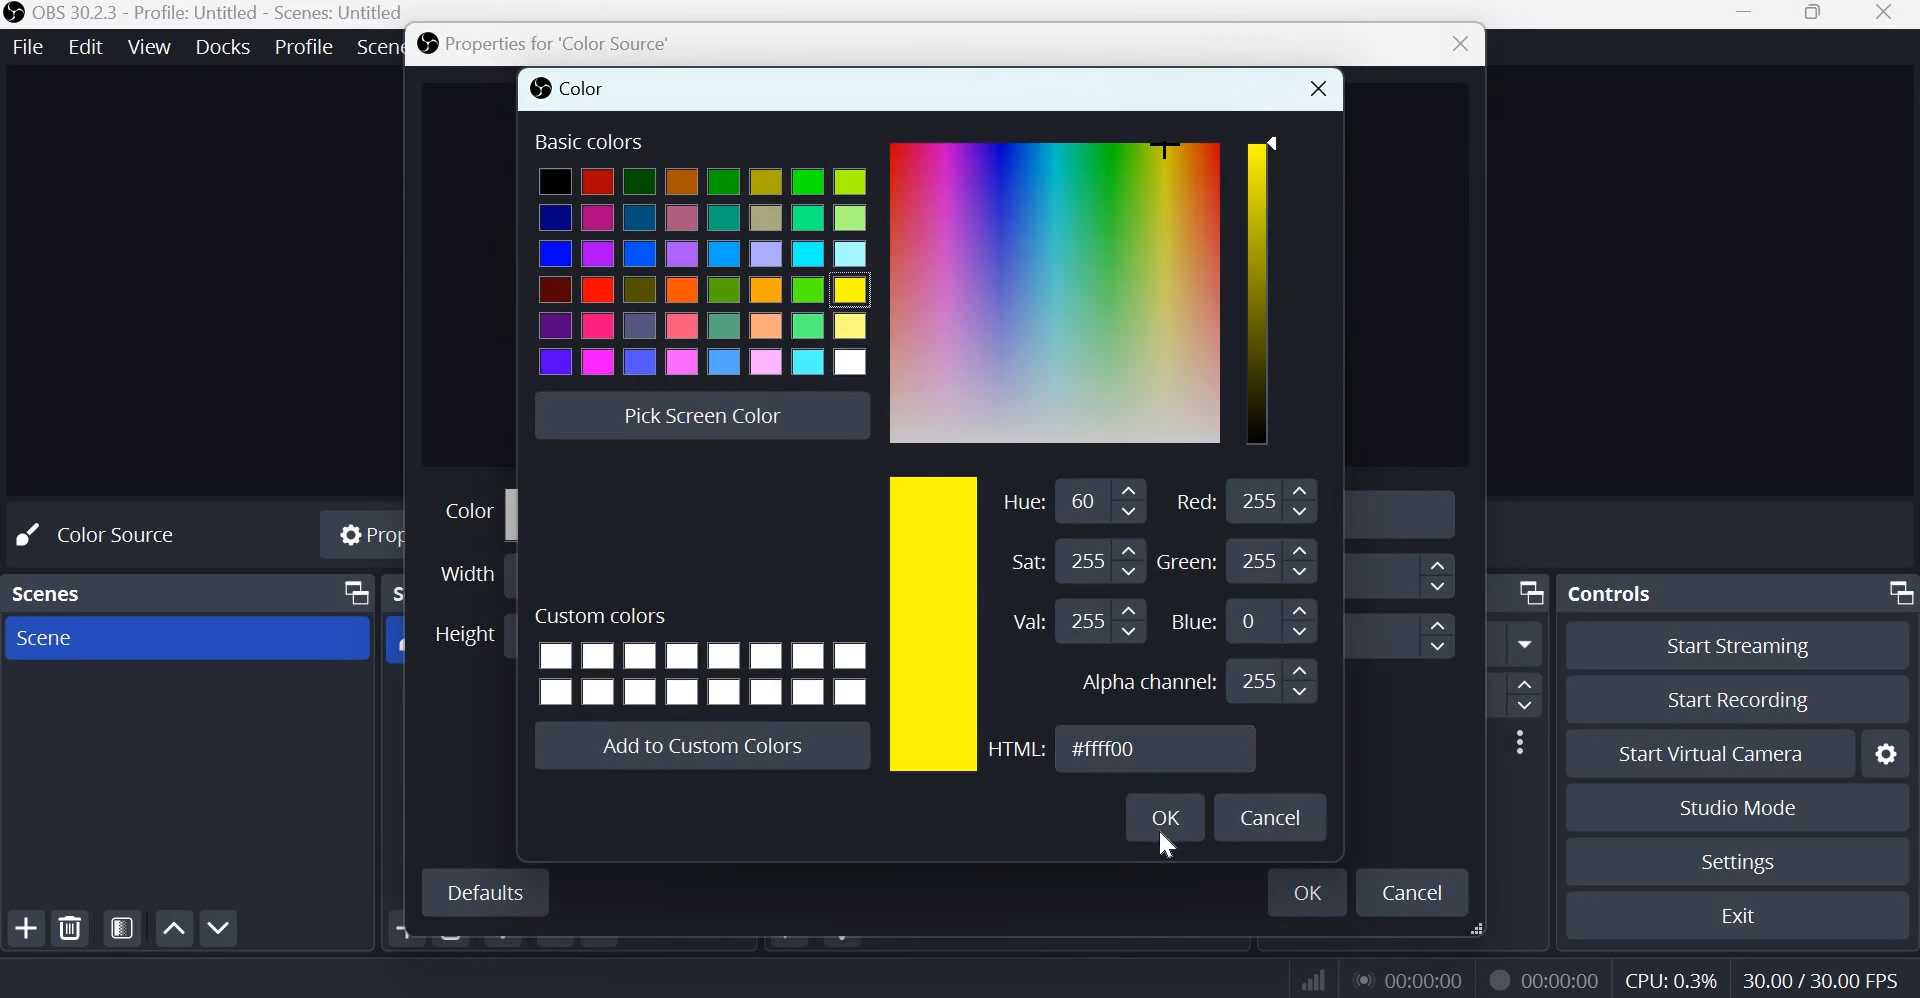 This screenshot has width=1920, height=998. I want to click on OBS studio logo, so click(14, 14).